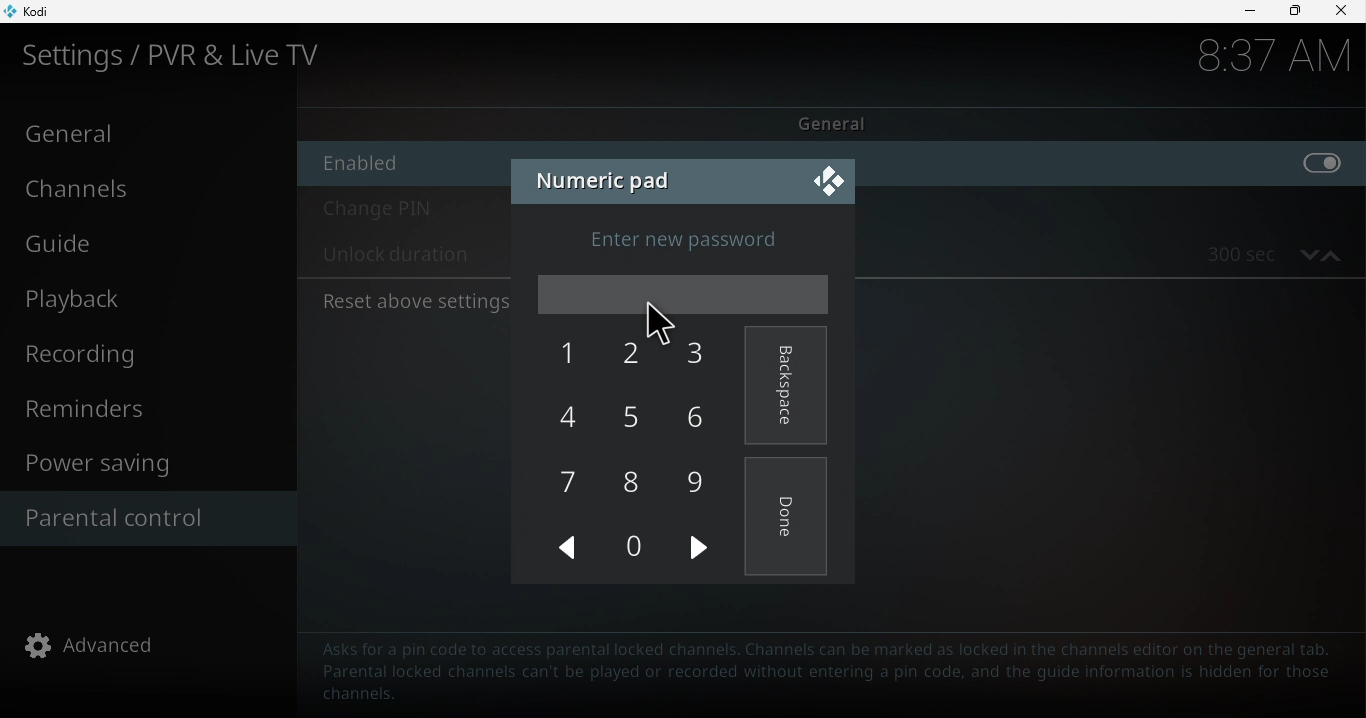 This screenshot has width=1366, height=718. Describe the element at coordinates (636, 352) in the screenshot. I see `2` at that location.